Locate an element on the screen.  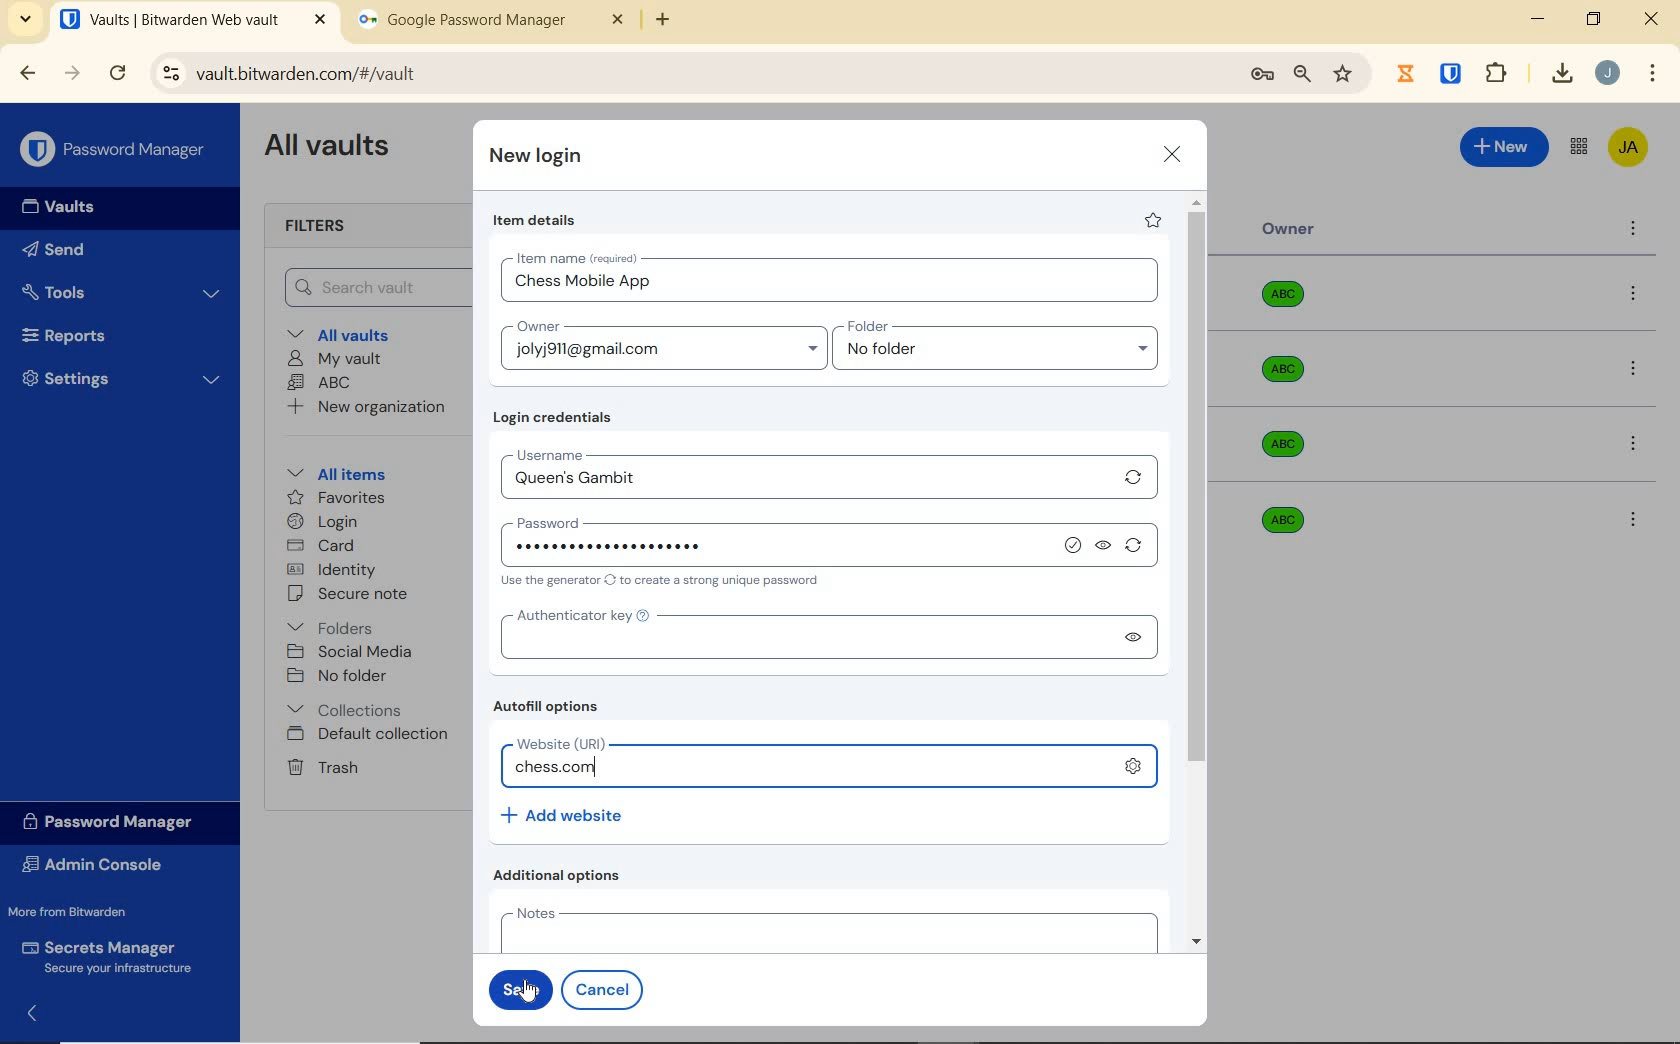
username is located at coordinates (606, 452).